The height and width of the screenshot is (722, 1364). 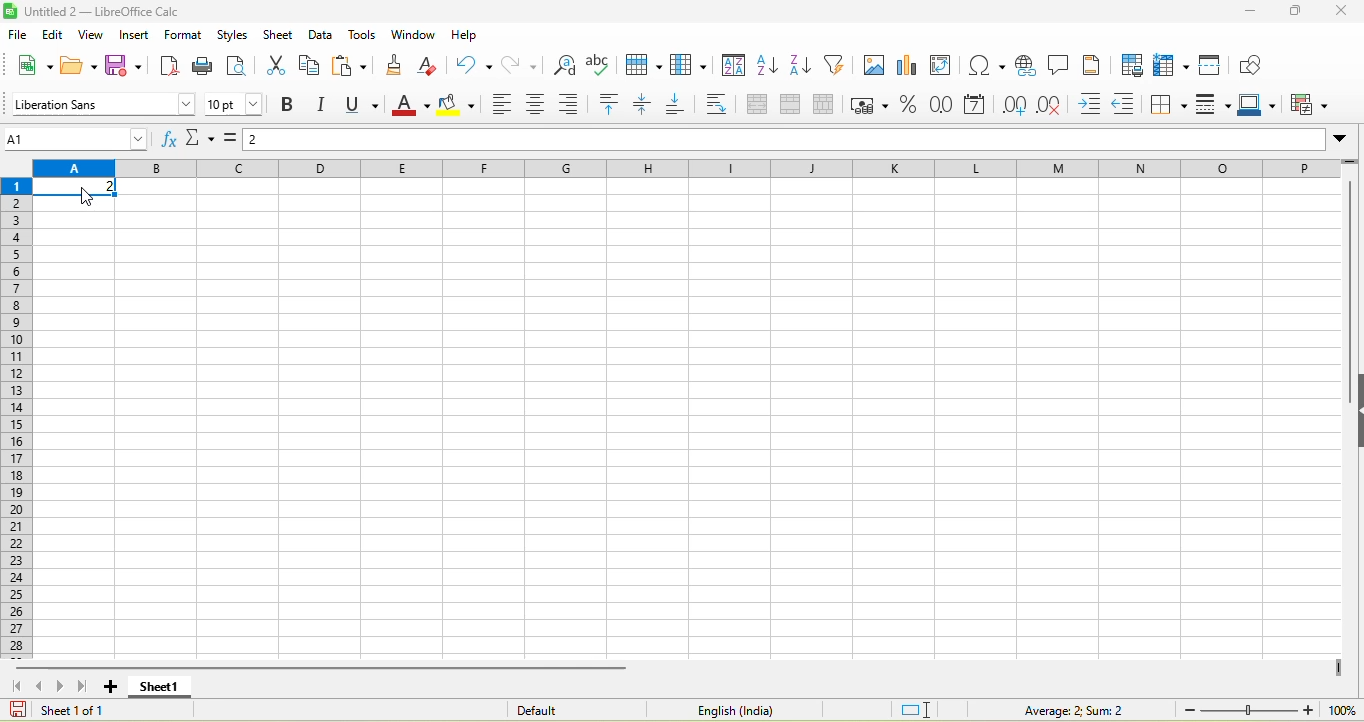 What do you see at coordinates (502, 106) in the screenshot?
I see `align left` at bounding box center [502, 106].